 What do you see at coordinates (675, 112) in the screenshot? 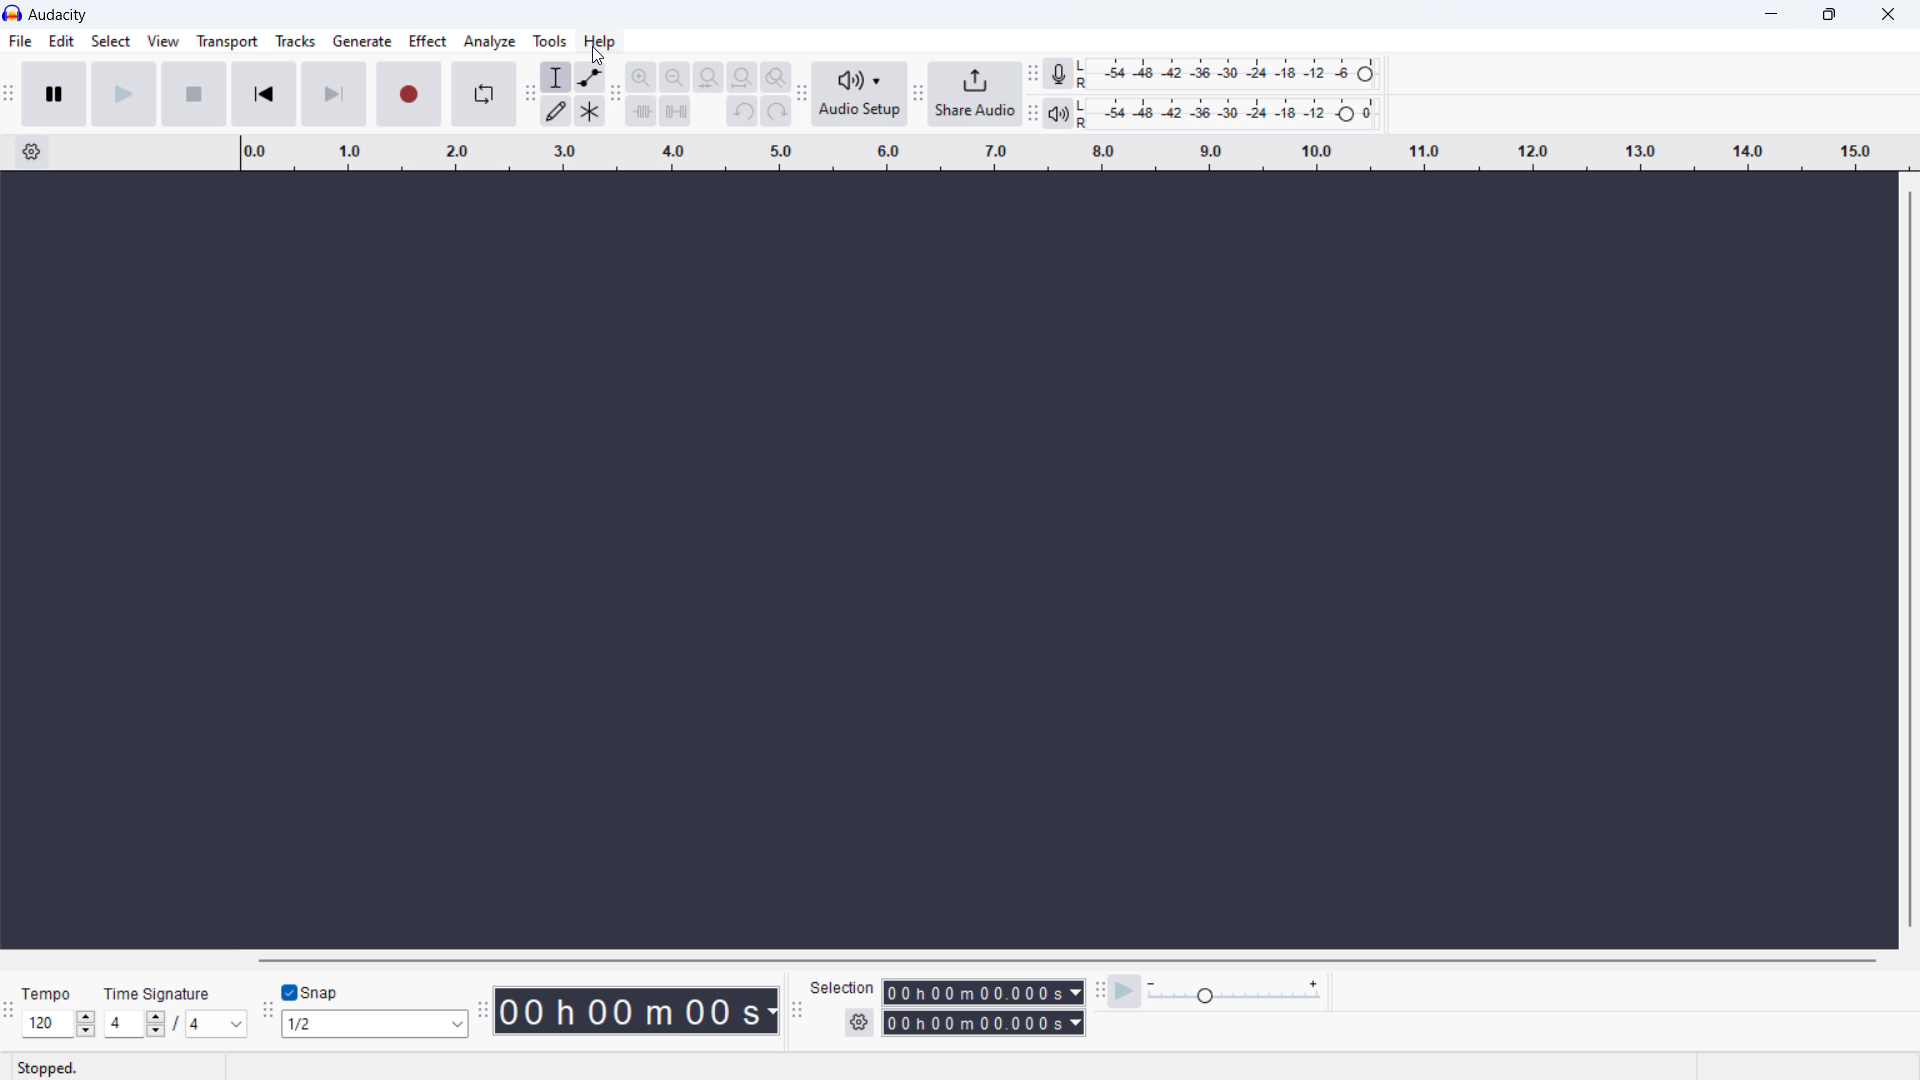
I see `silence selection` at bounding box center [675, 112].